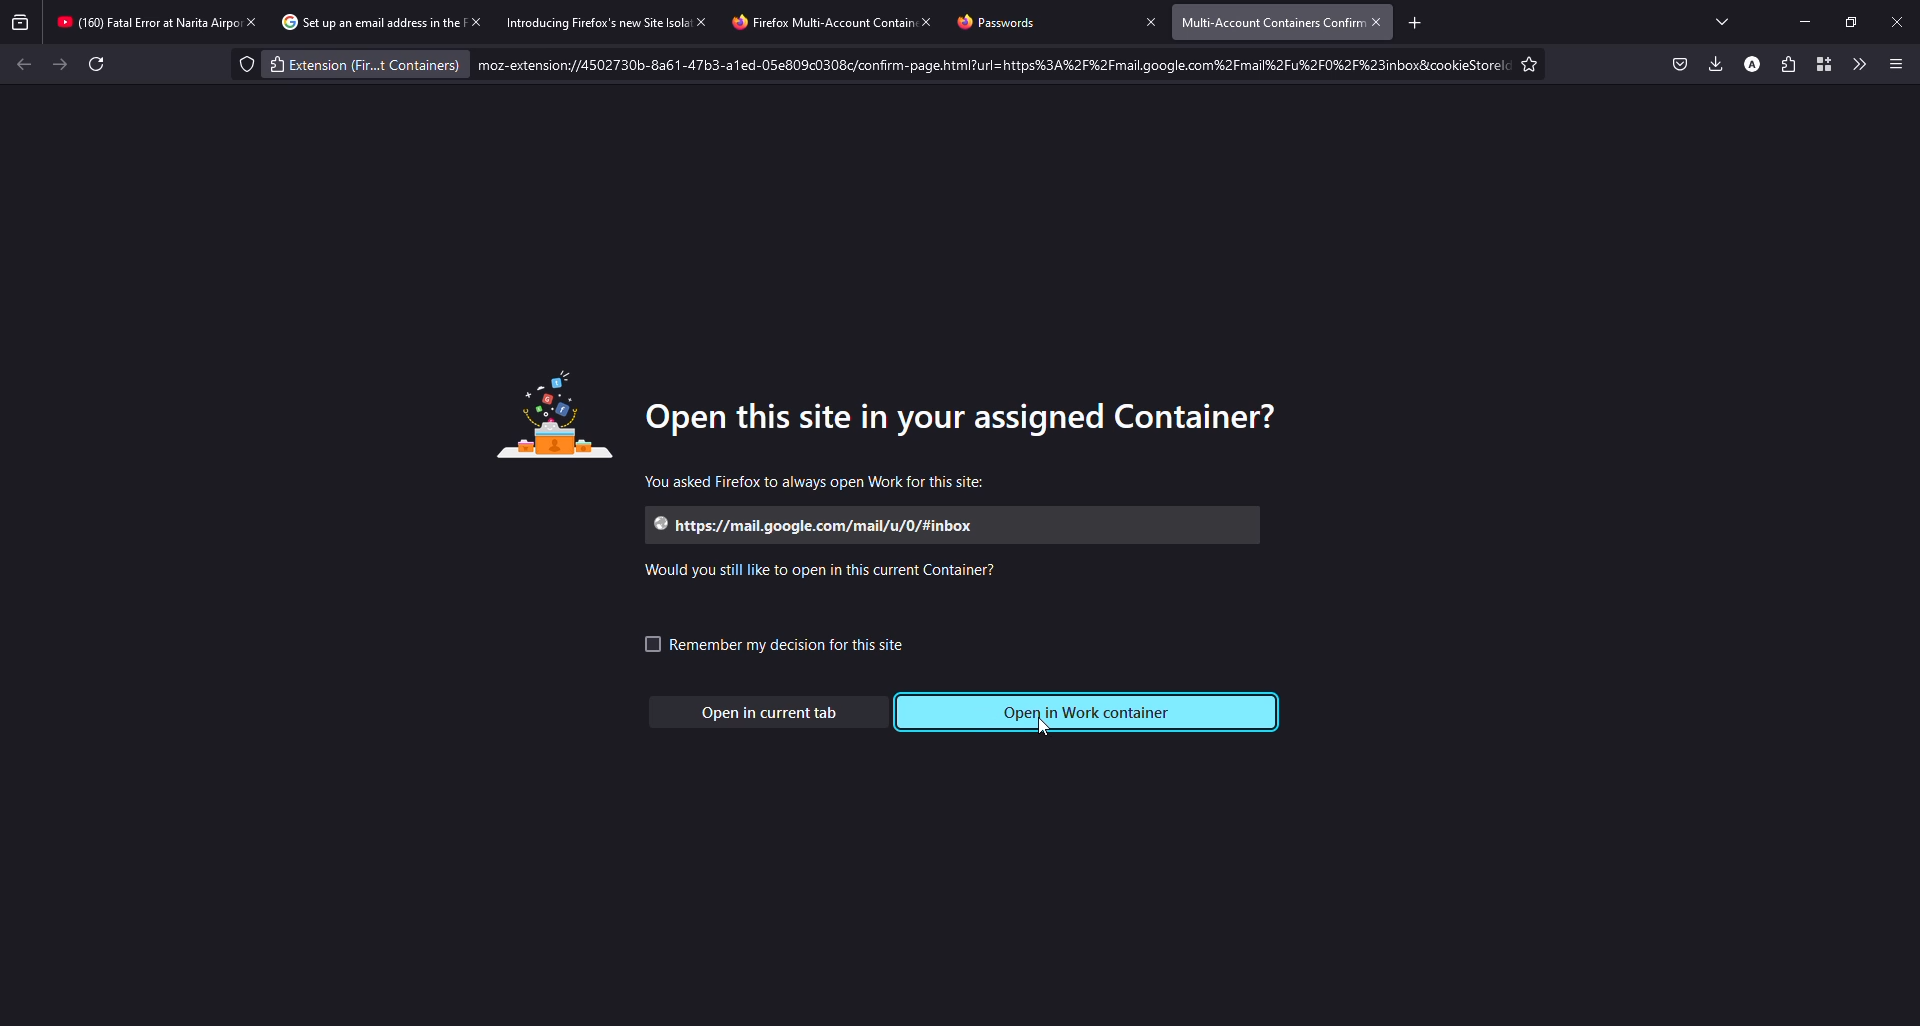 Image resolution: width=1920 pixels, height=1026 pixels. What do you see at coordinates (240, 64) in the screenshot?
I see `tracking` at bounding box center [240, 64].